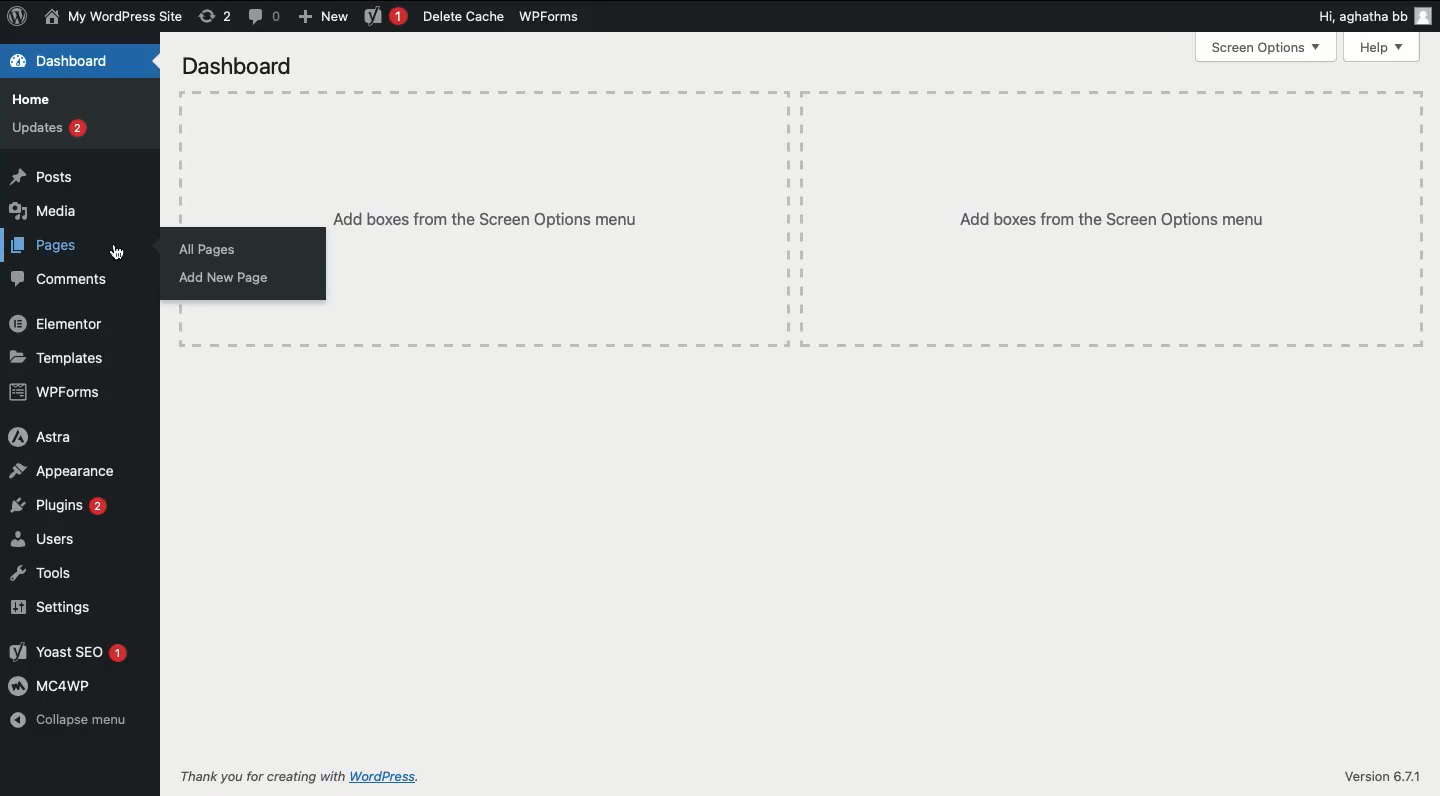  What do you see at coordinates (75, 721) in the screenshot?
I see `Collapse menu` at bounding box center [75, 721].